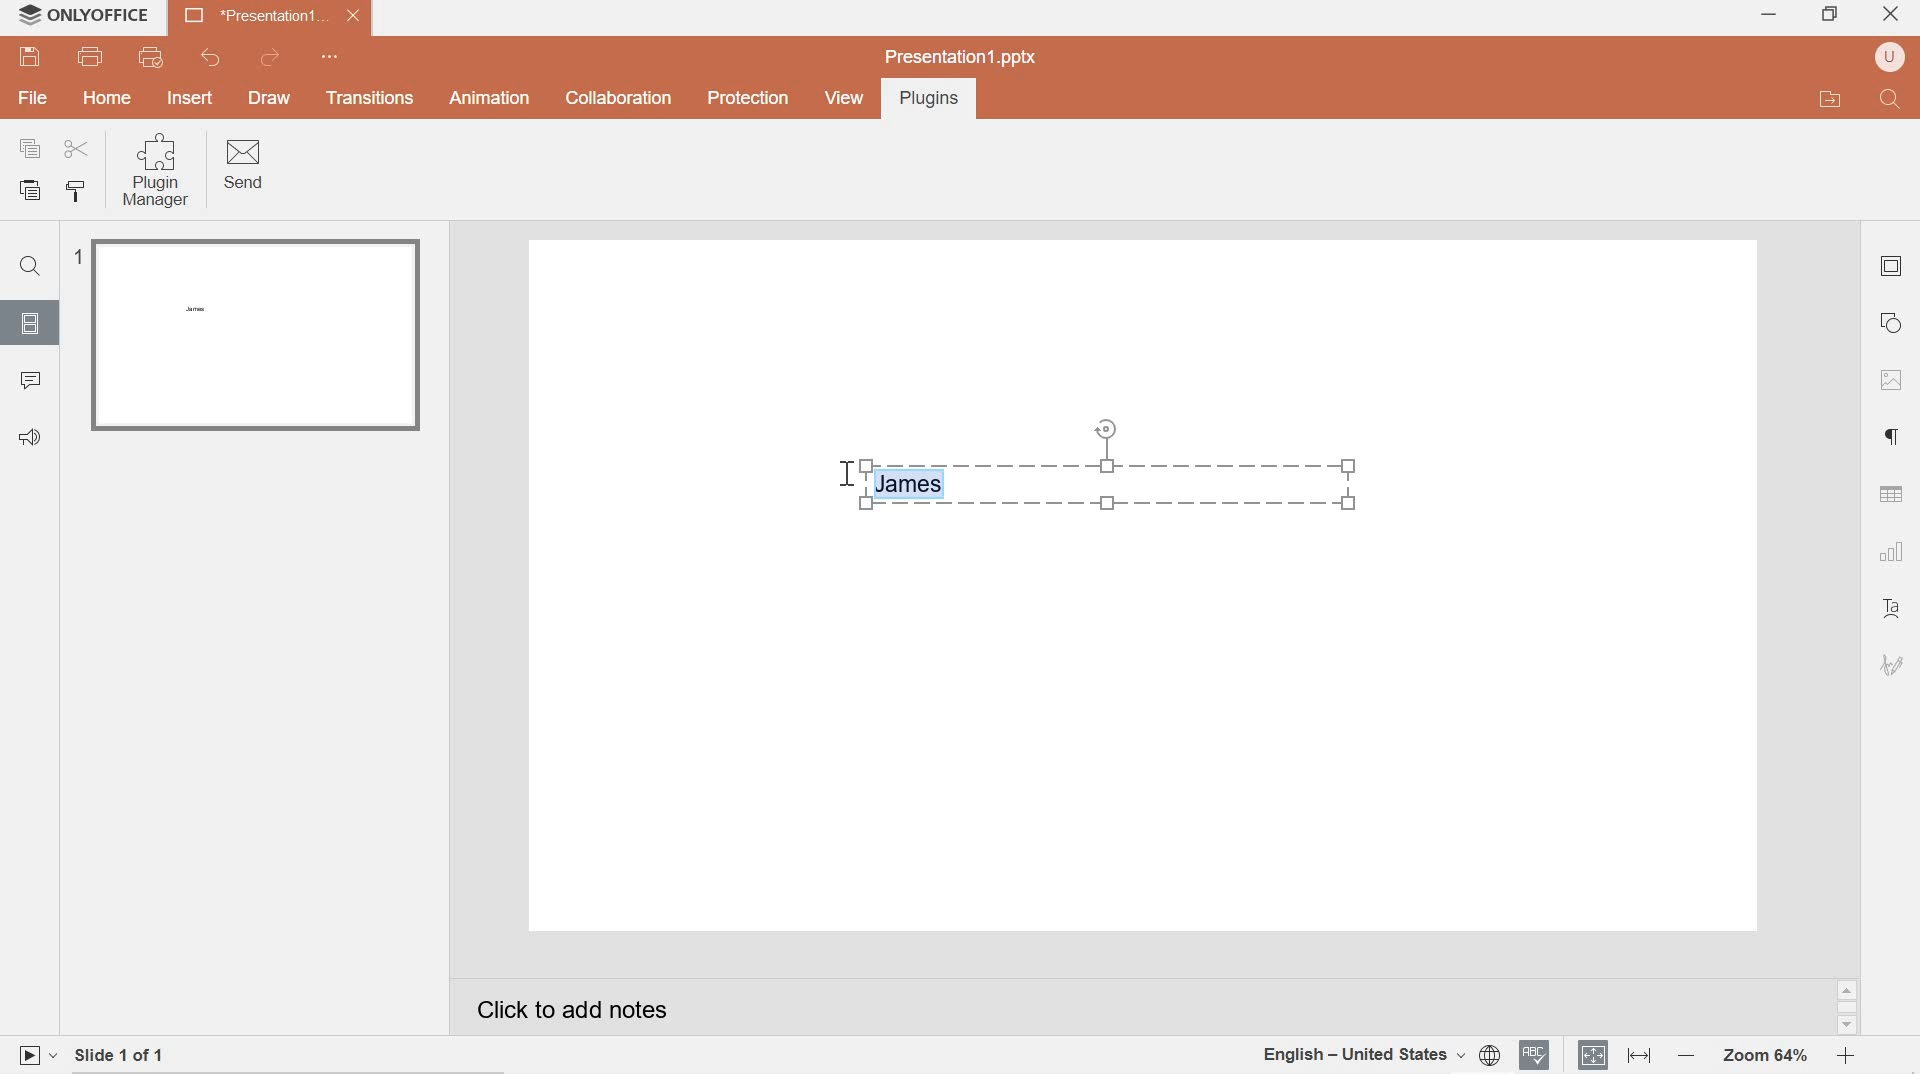 The height and width of the screenshot is (1074, 1920). I want to click on signature, so click(1893, 665).